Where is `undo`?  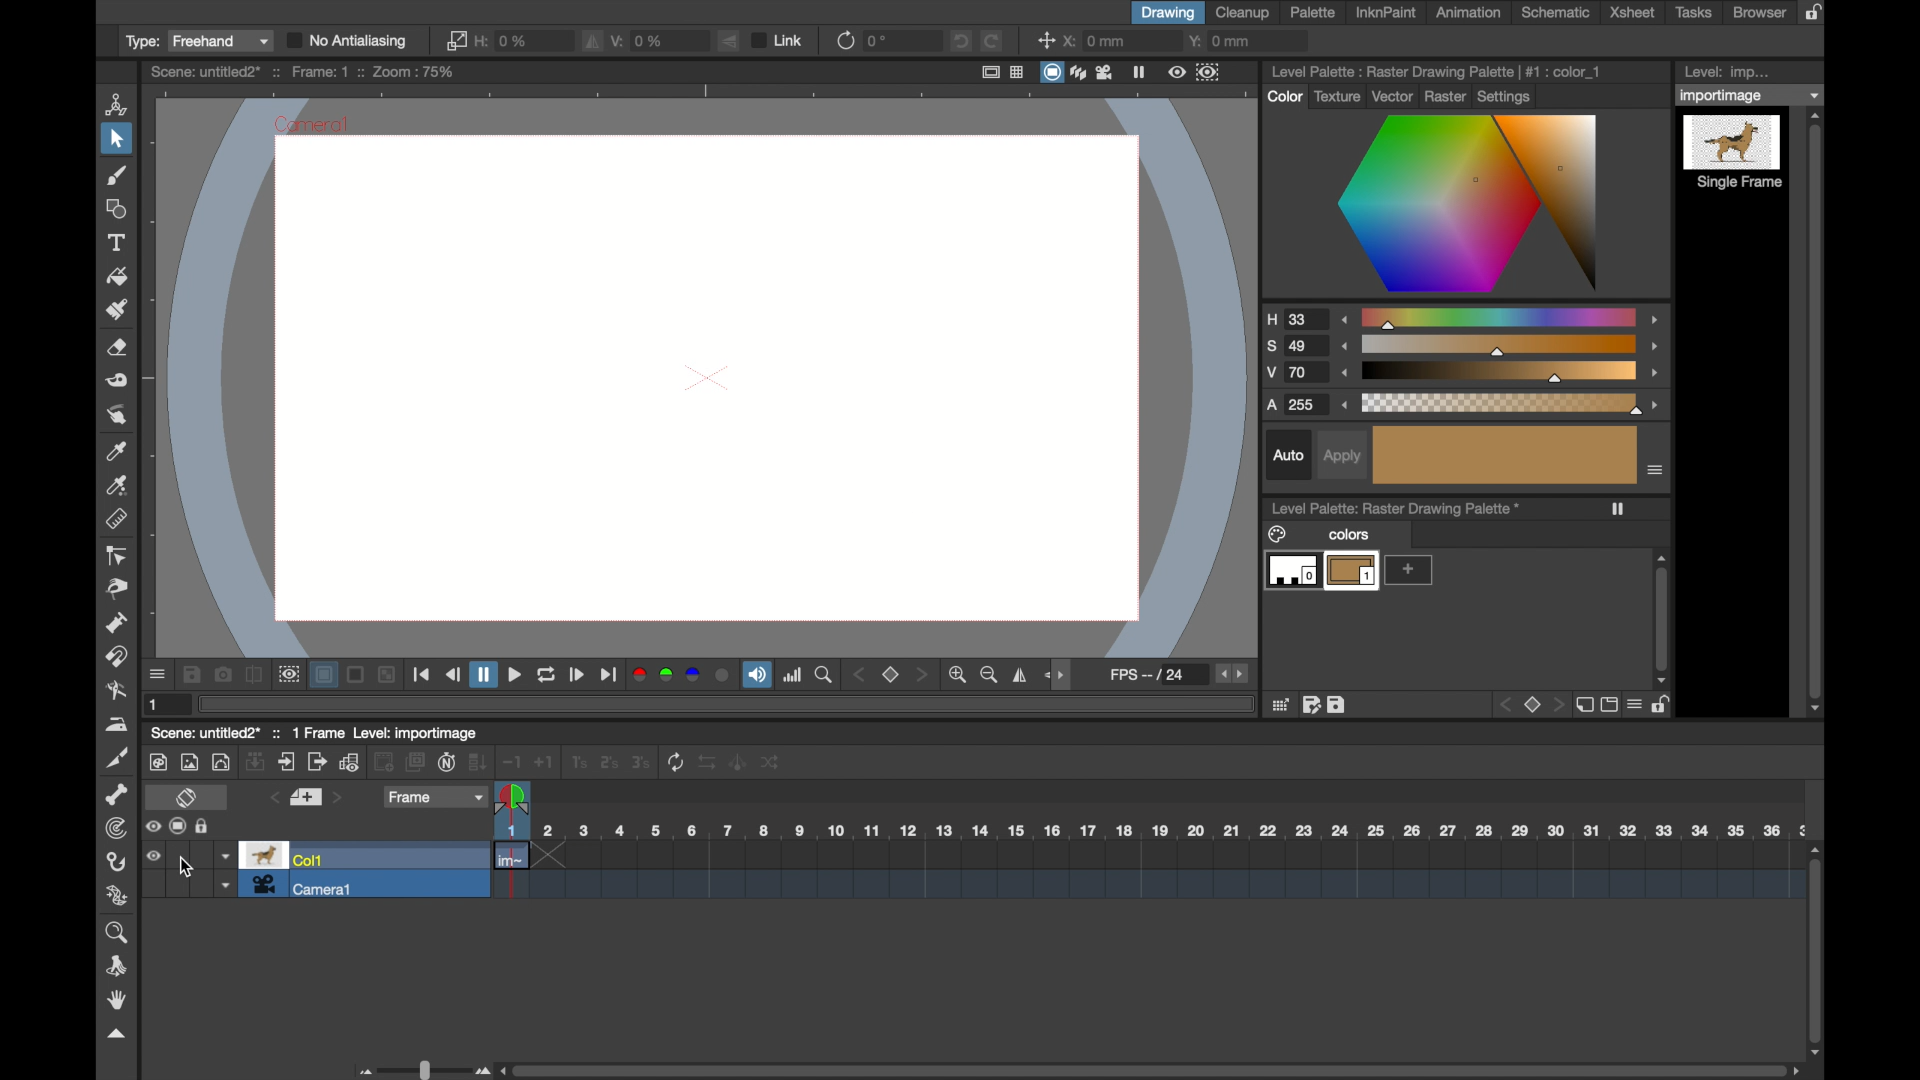 undo is located at coordinates (961, 41).